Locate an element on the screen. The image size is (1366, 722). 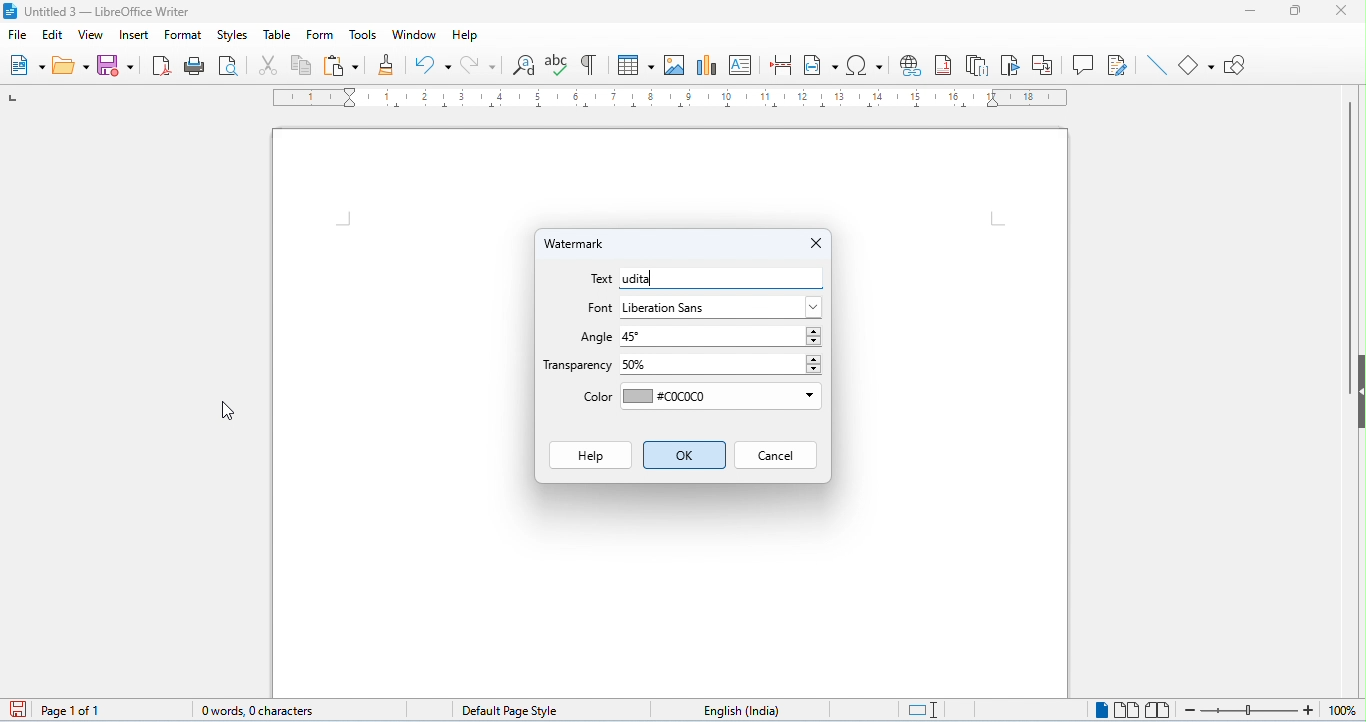
font style is located at coordinates (721, 307).